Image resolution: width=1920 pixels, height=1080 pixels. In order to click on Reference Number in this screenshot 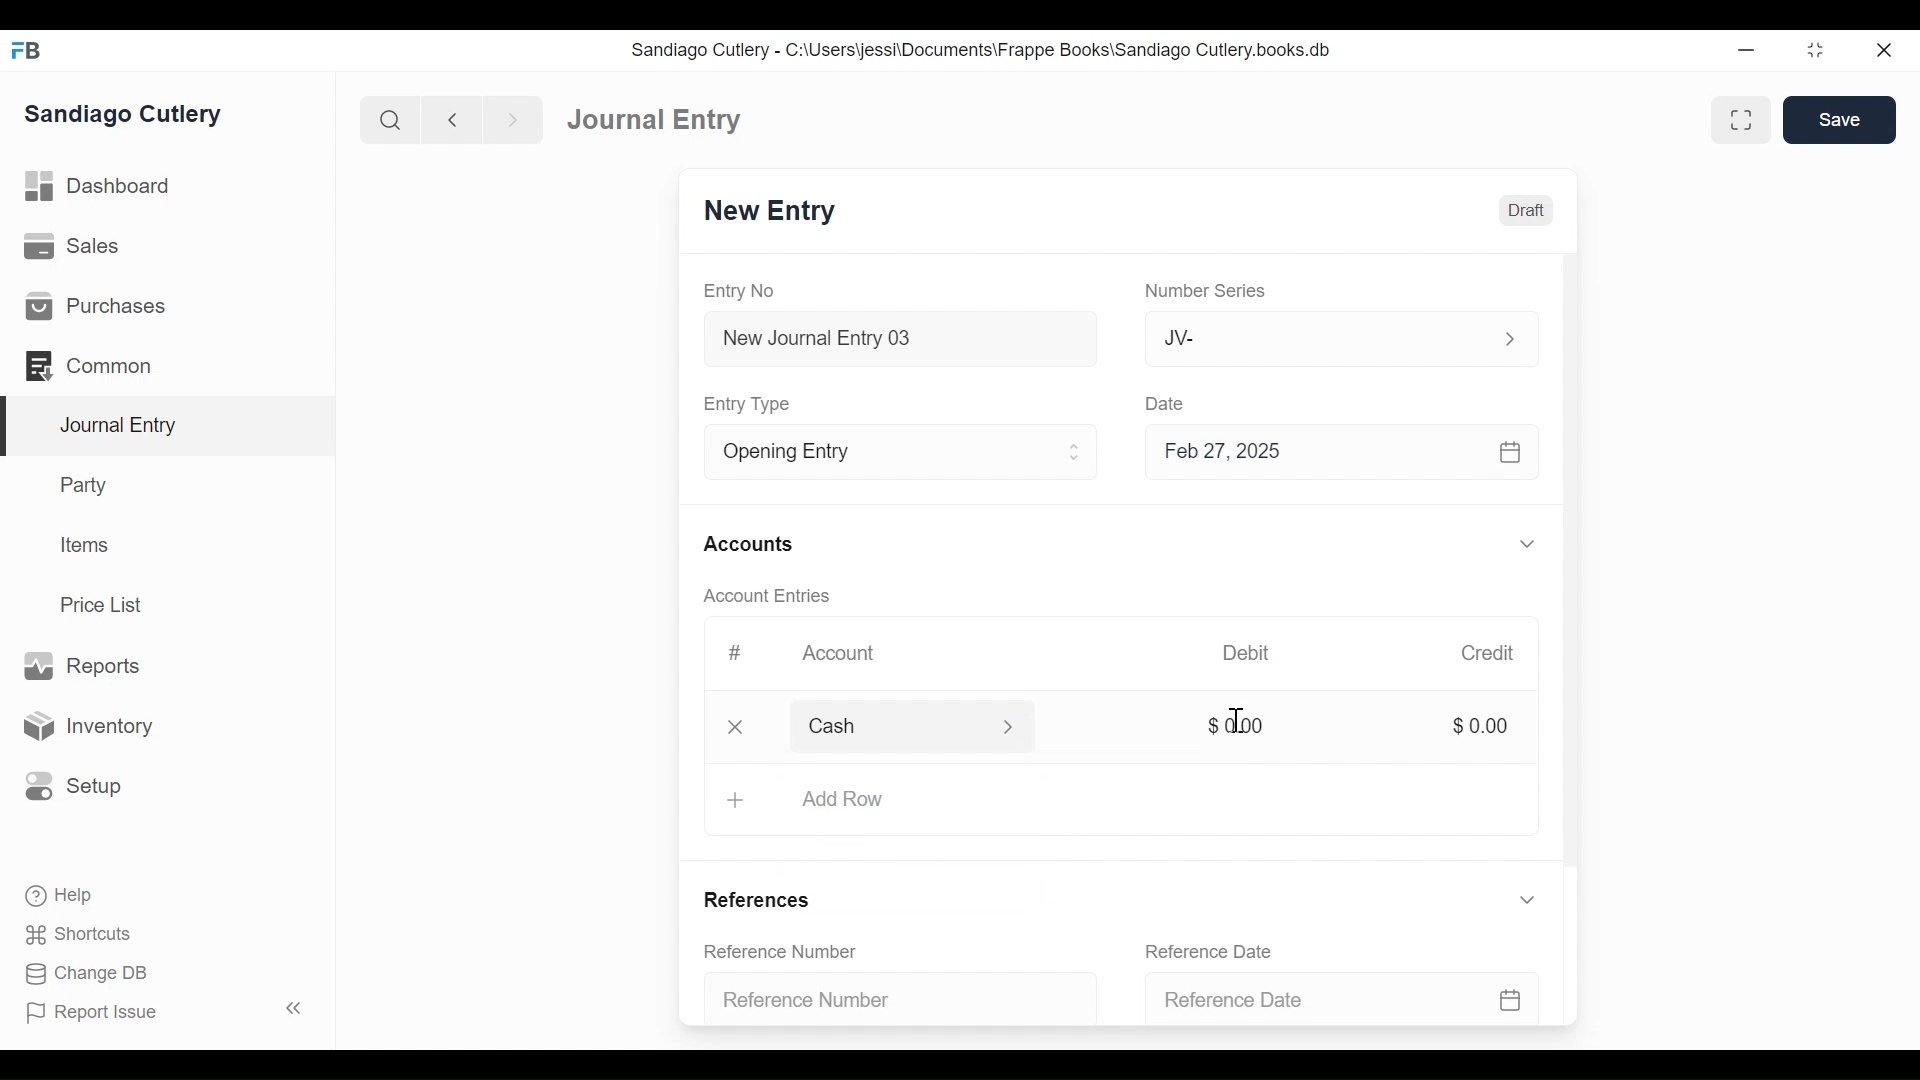, I will do `click(781, 953)`.